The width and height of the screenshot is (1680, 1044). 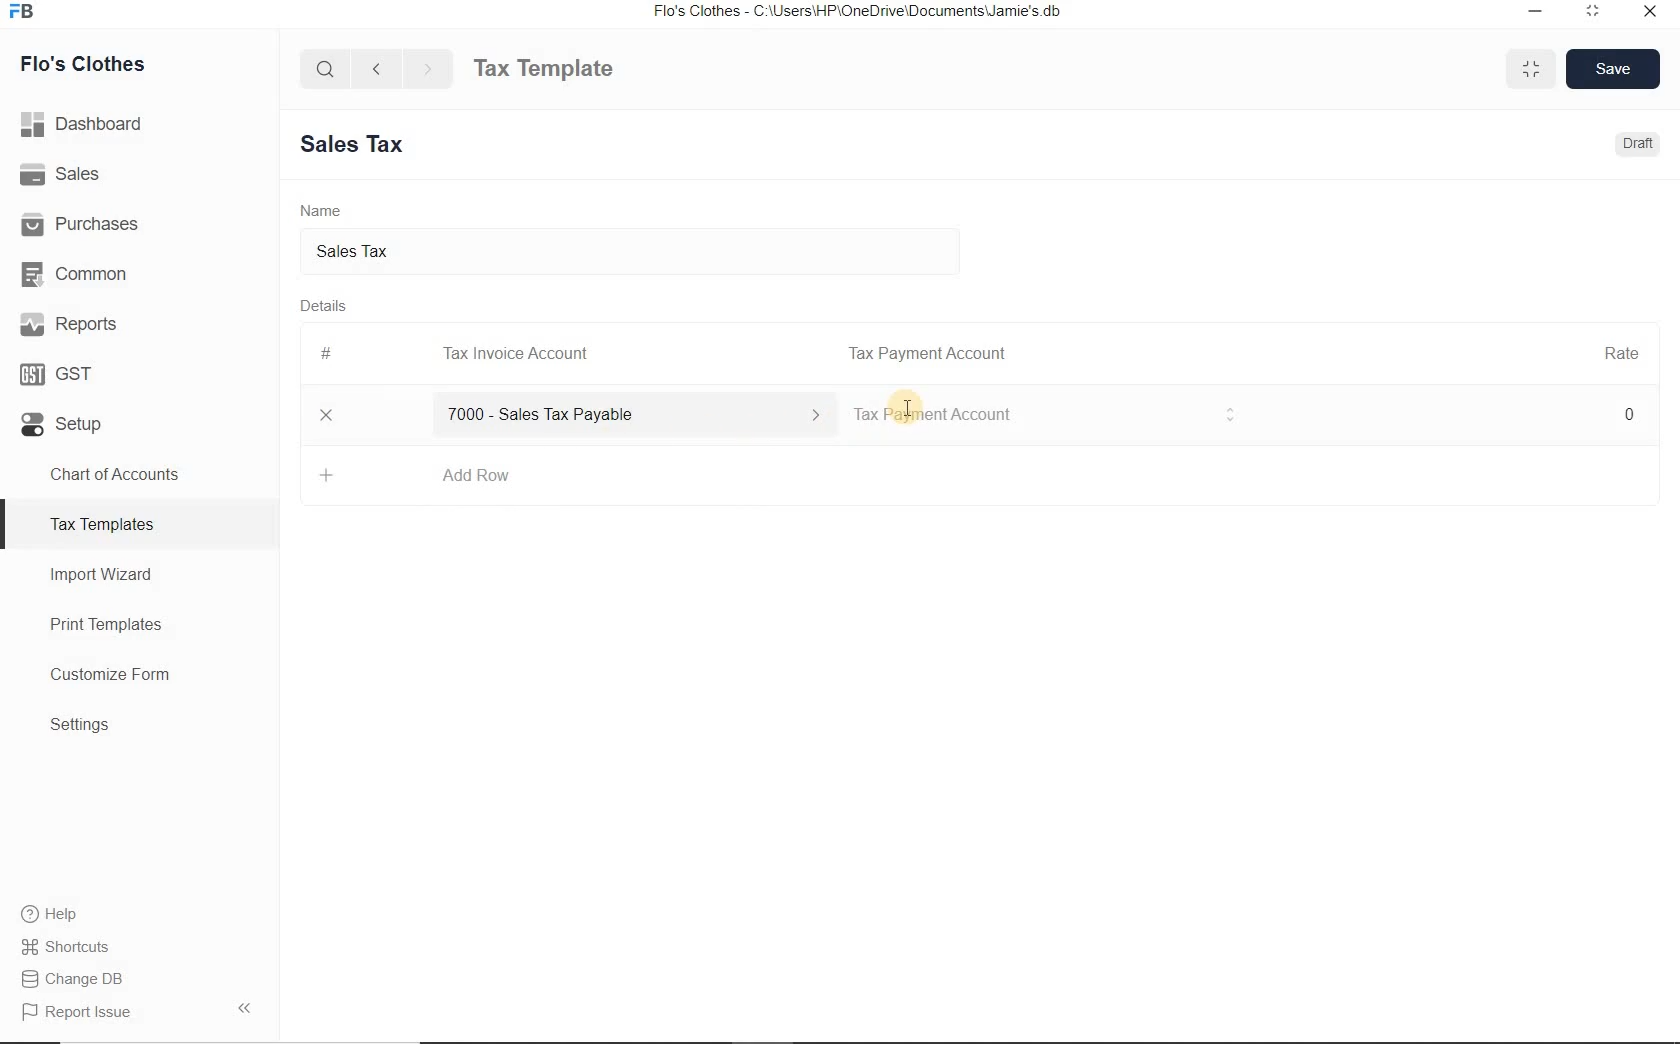 I want to click on Report Issue, so click(x=139, y=1011).